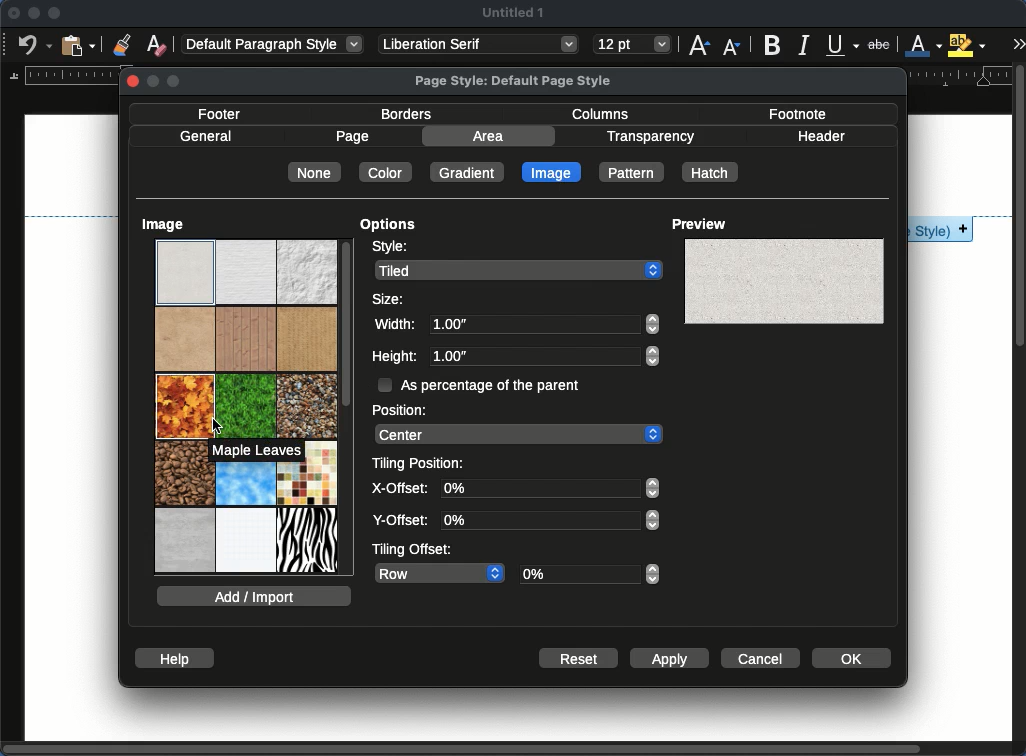  Describe the element at coordinates (799, 115) in the screenshot. I see `footnote` at that location.